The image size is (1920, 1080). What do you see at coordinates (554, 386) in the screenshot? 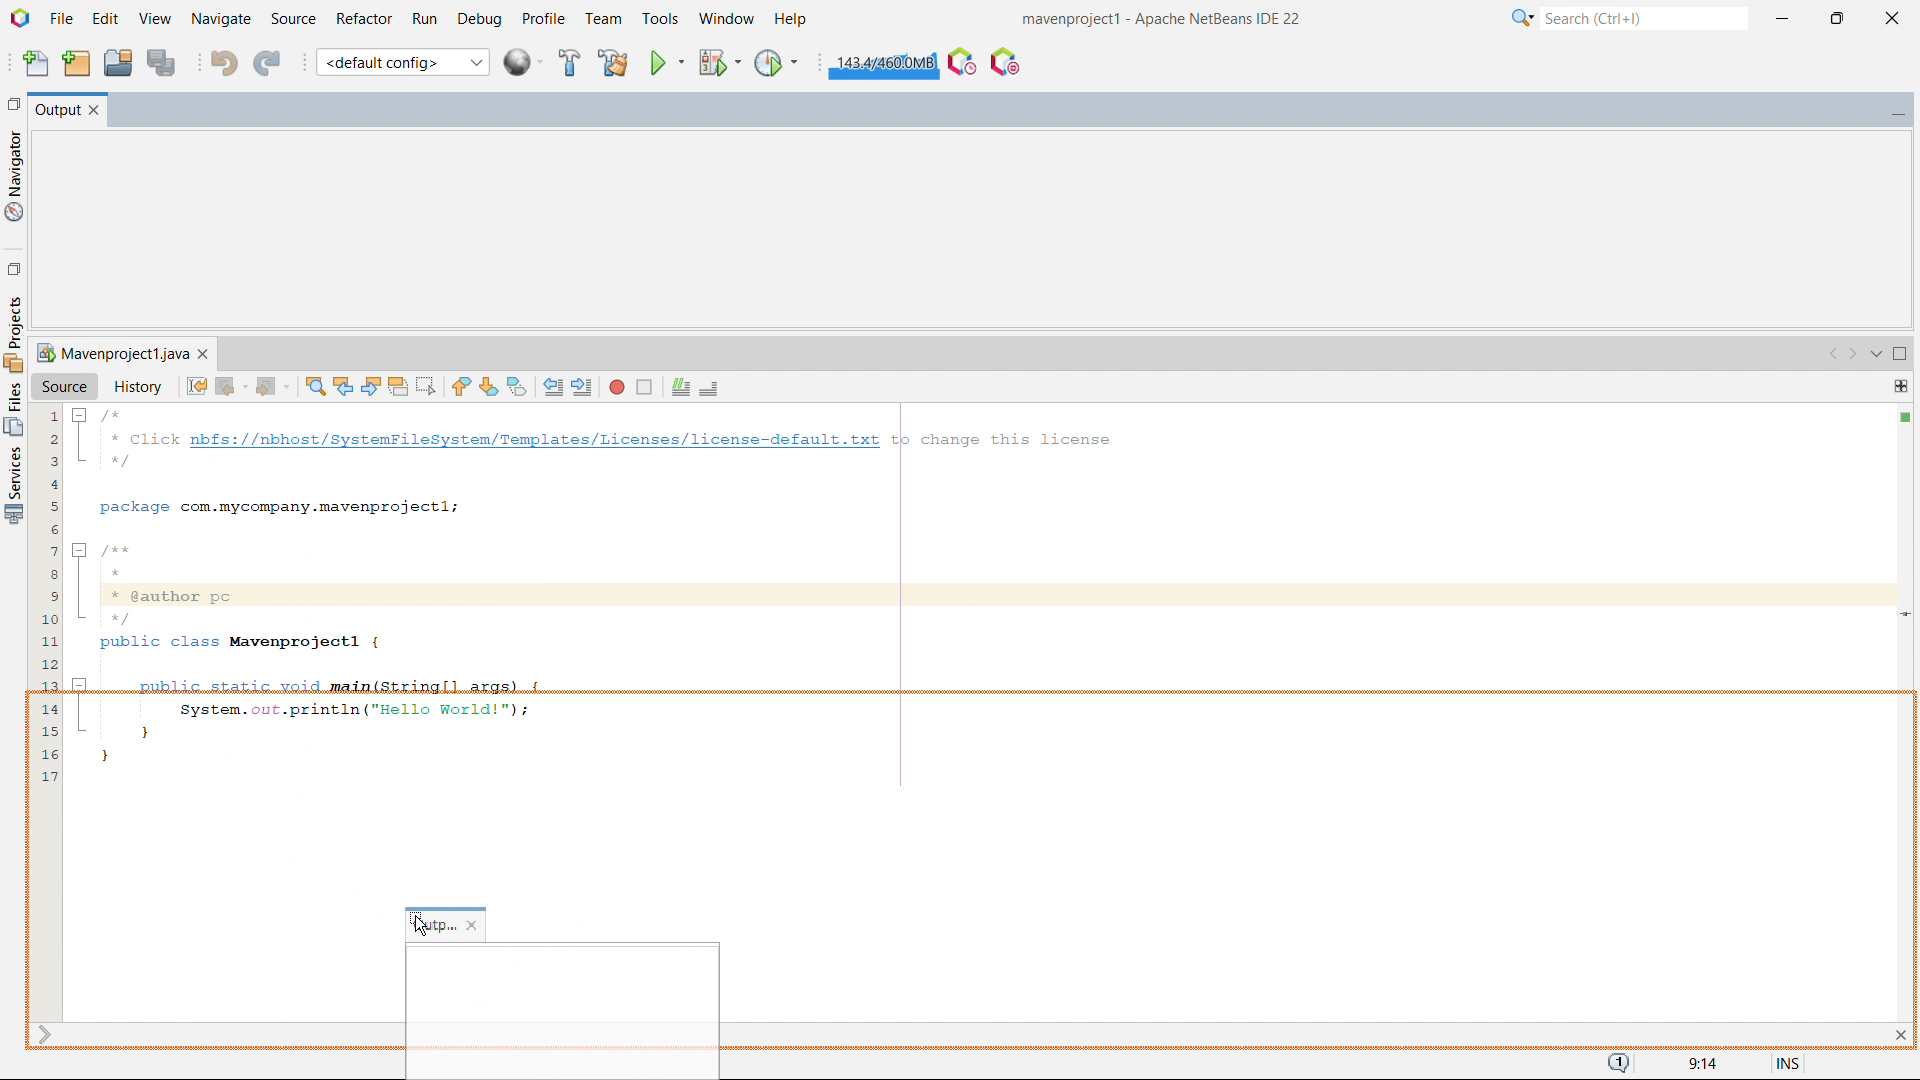
I see `shift line left` at bounding box center [554, 386].